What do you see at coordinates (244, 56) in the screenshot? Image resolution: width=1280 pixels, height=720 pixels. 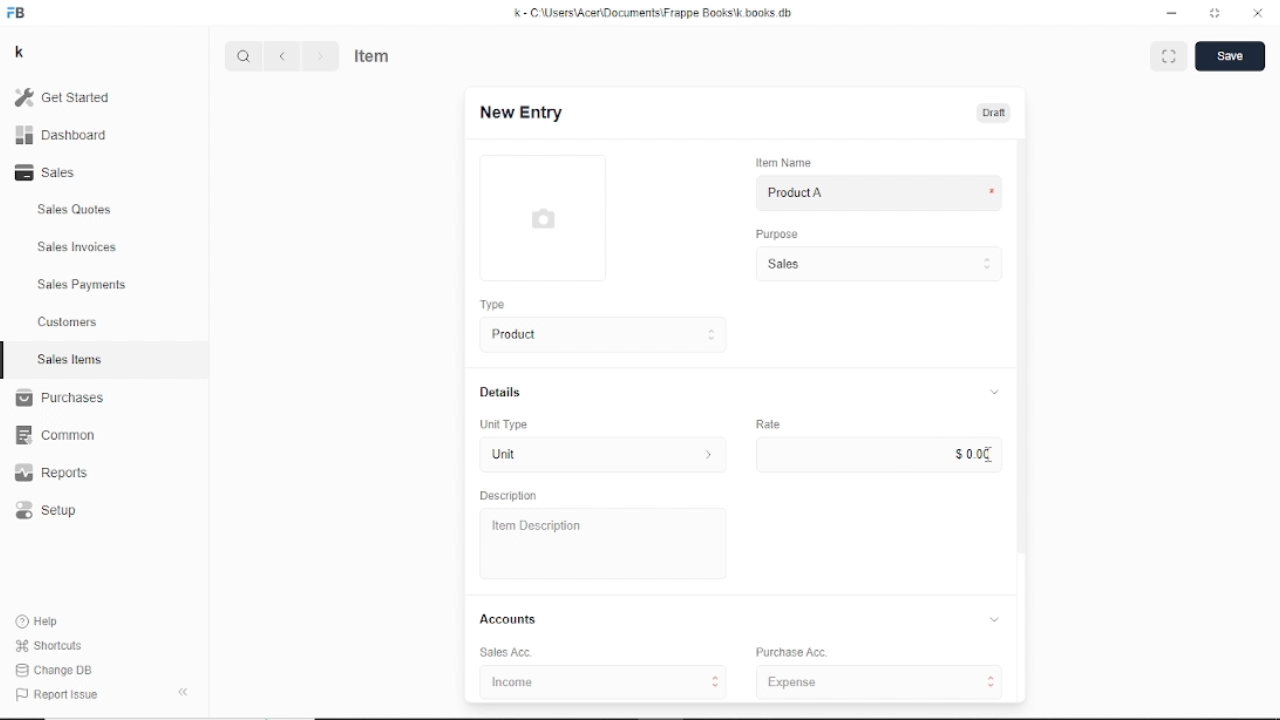 I see `Search` at bounding box center [244, 56].